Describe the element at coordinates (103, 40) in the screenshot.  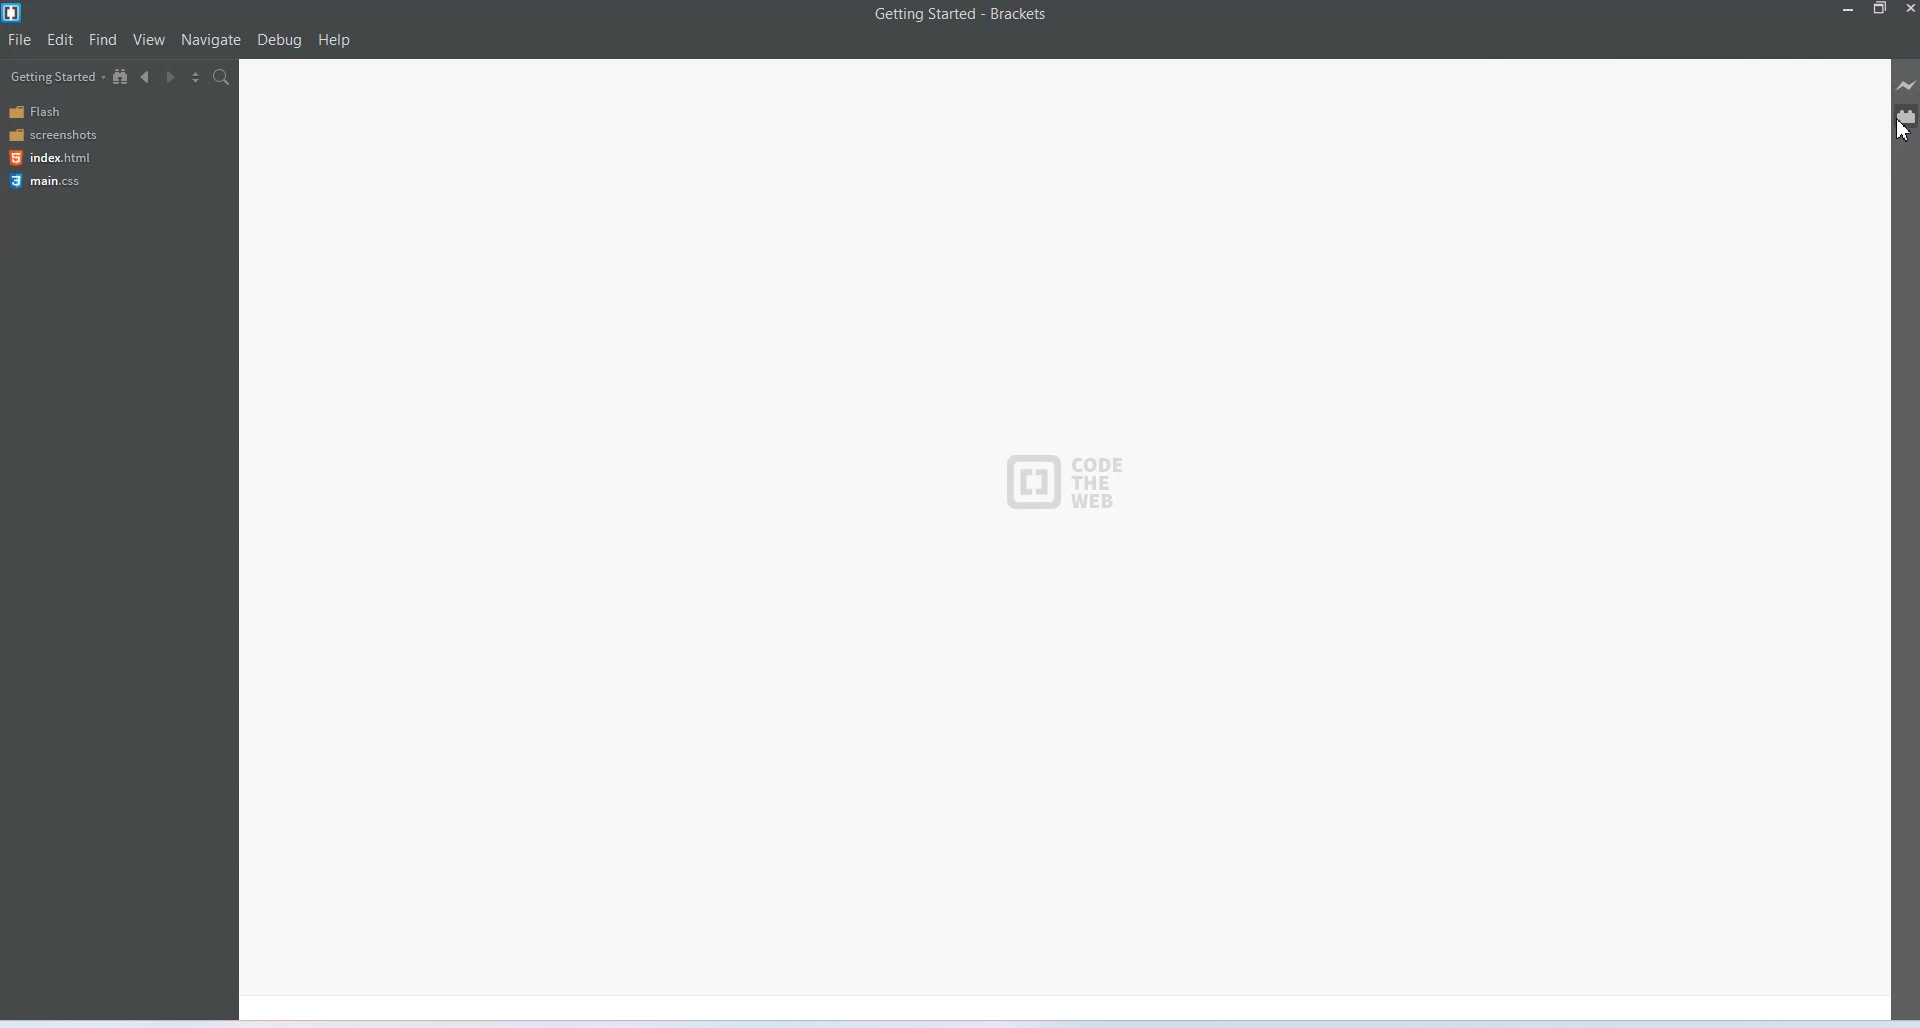
I see `Find` at that location.